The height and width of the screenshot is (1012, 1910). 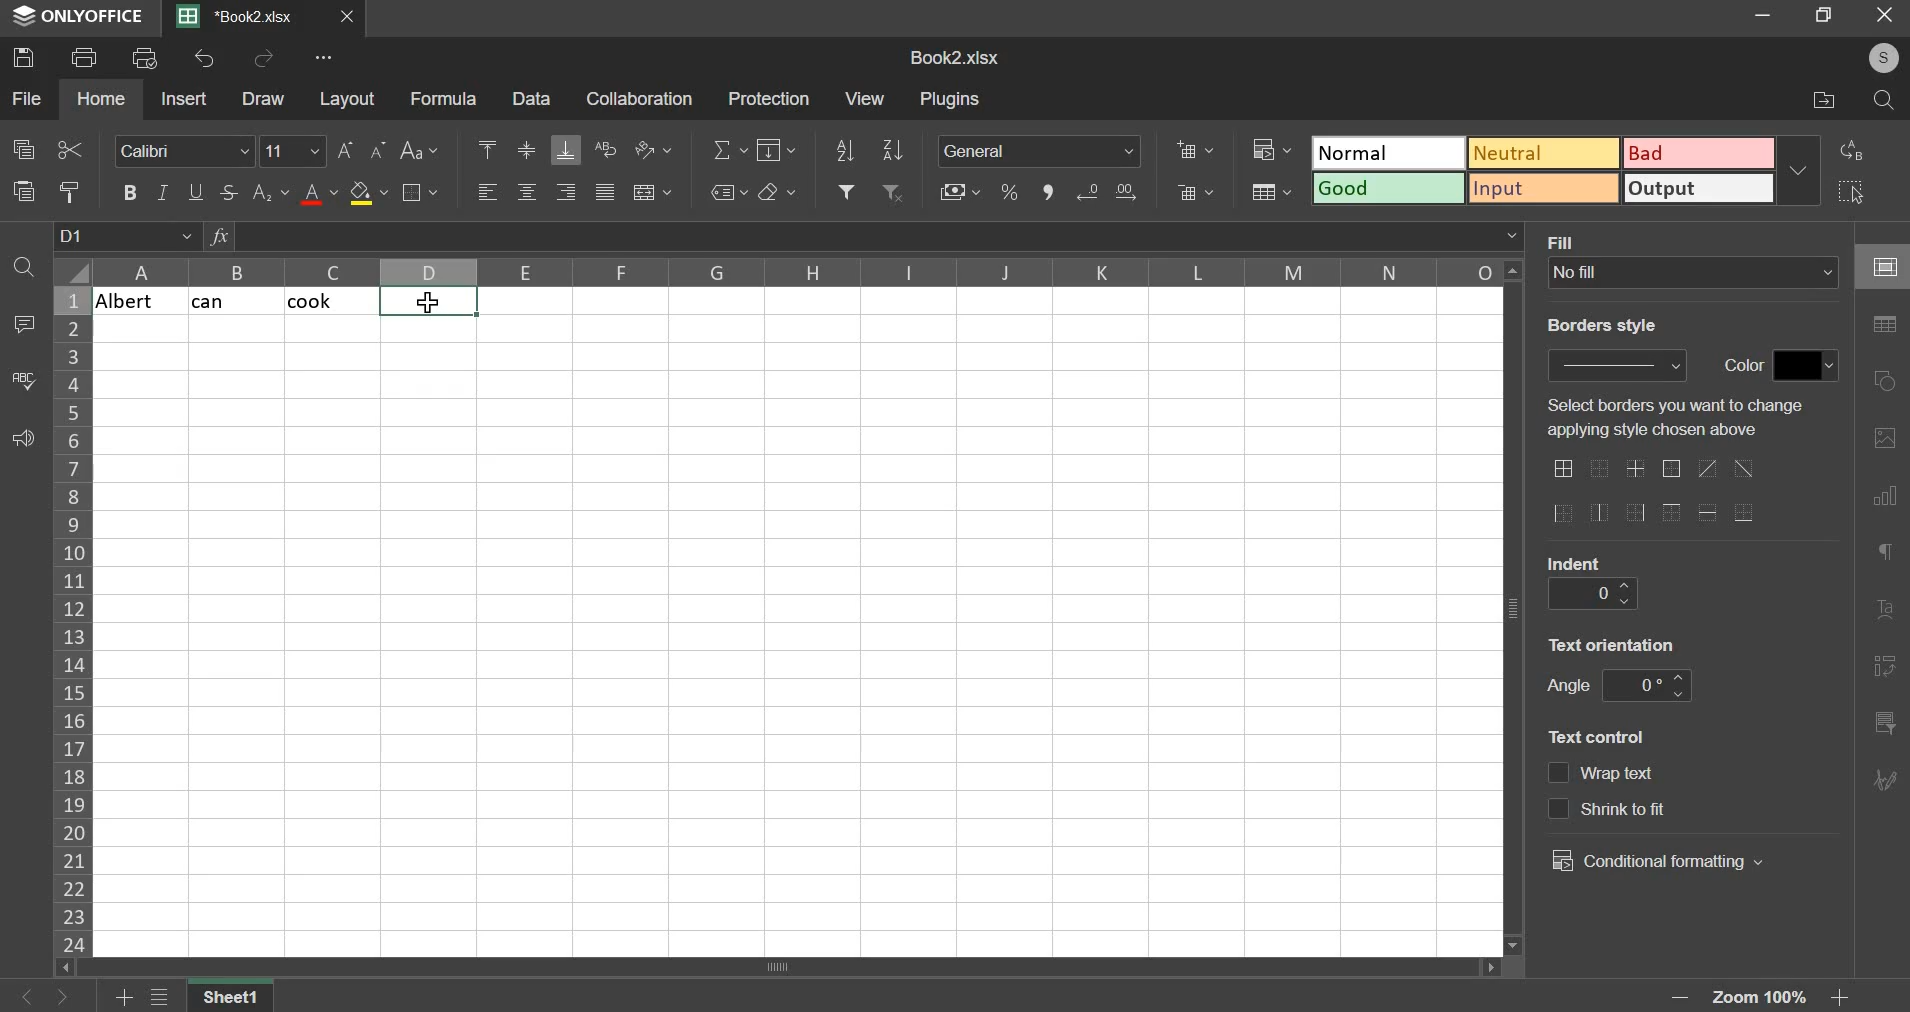 What do you see at coordinates (952, 100) in the screenshot?
I see `plugins` at bounding box center [952, 100].